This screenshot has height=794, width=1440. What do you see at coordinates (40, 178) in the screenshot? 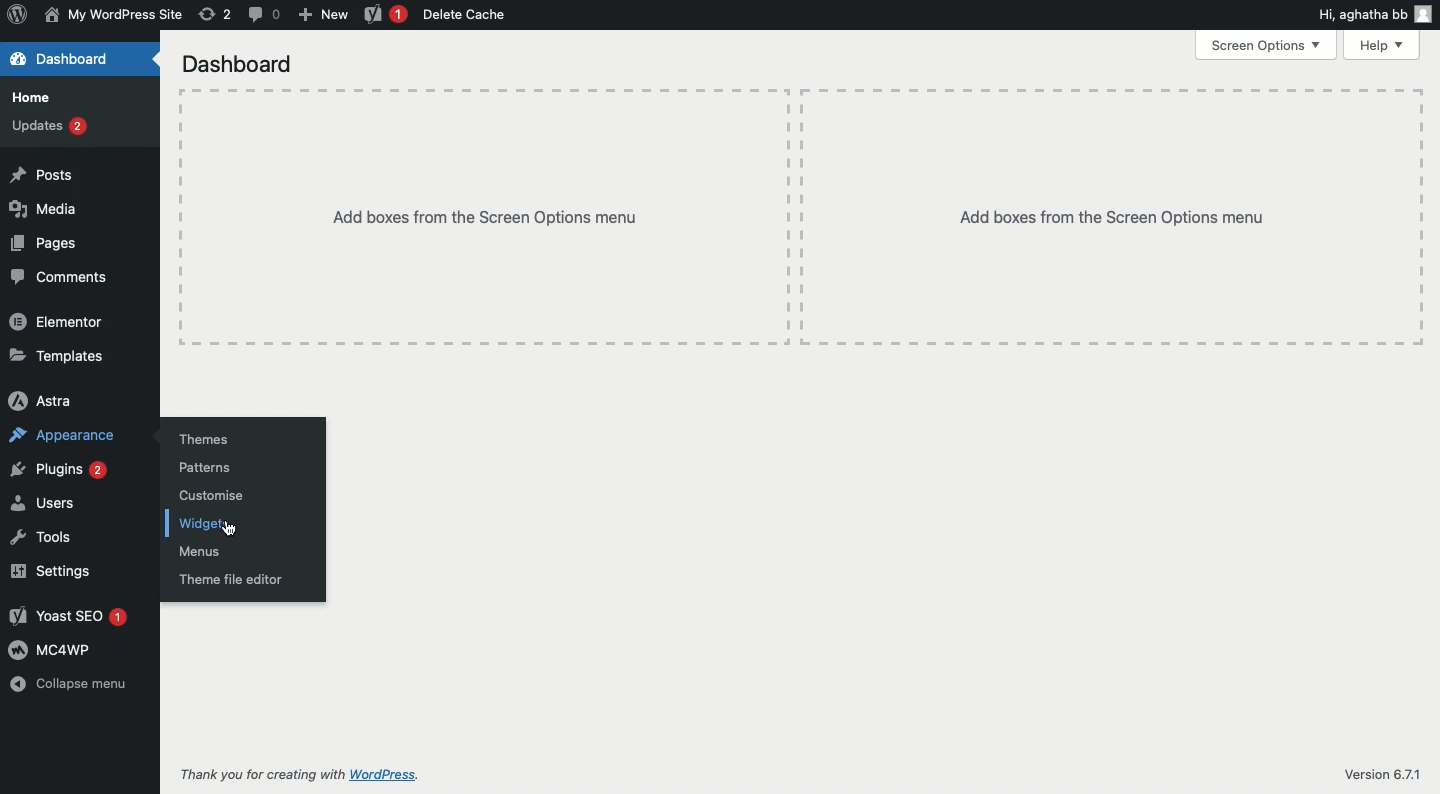
I see `Posts` at bounding box center [40, 178].